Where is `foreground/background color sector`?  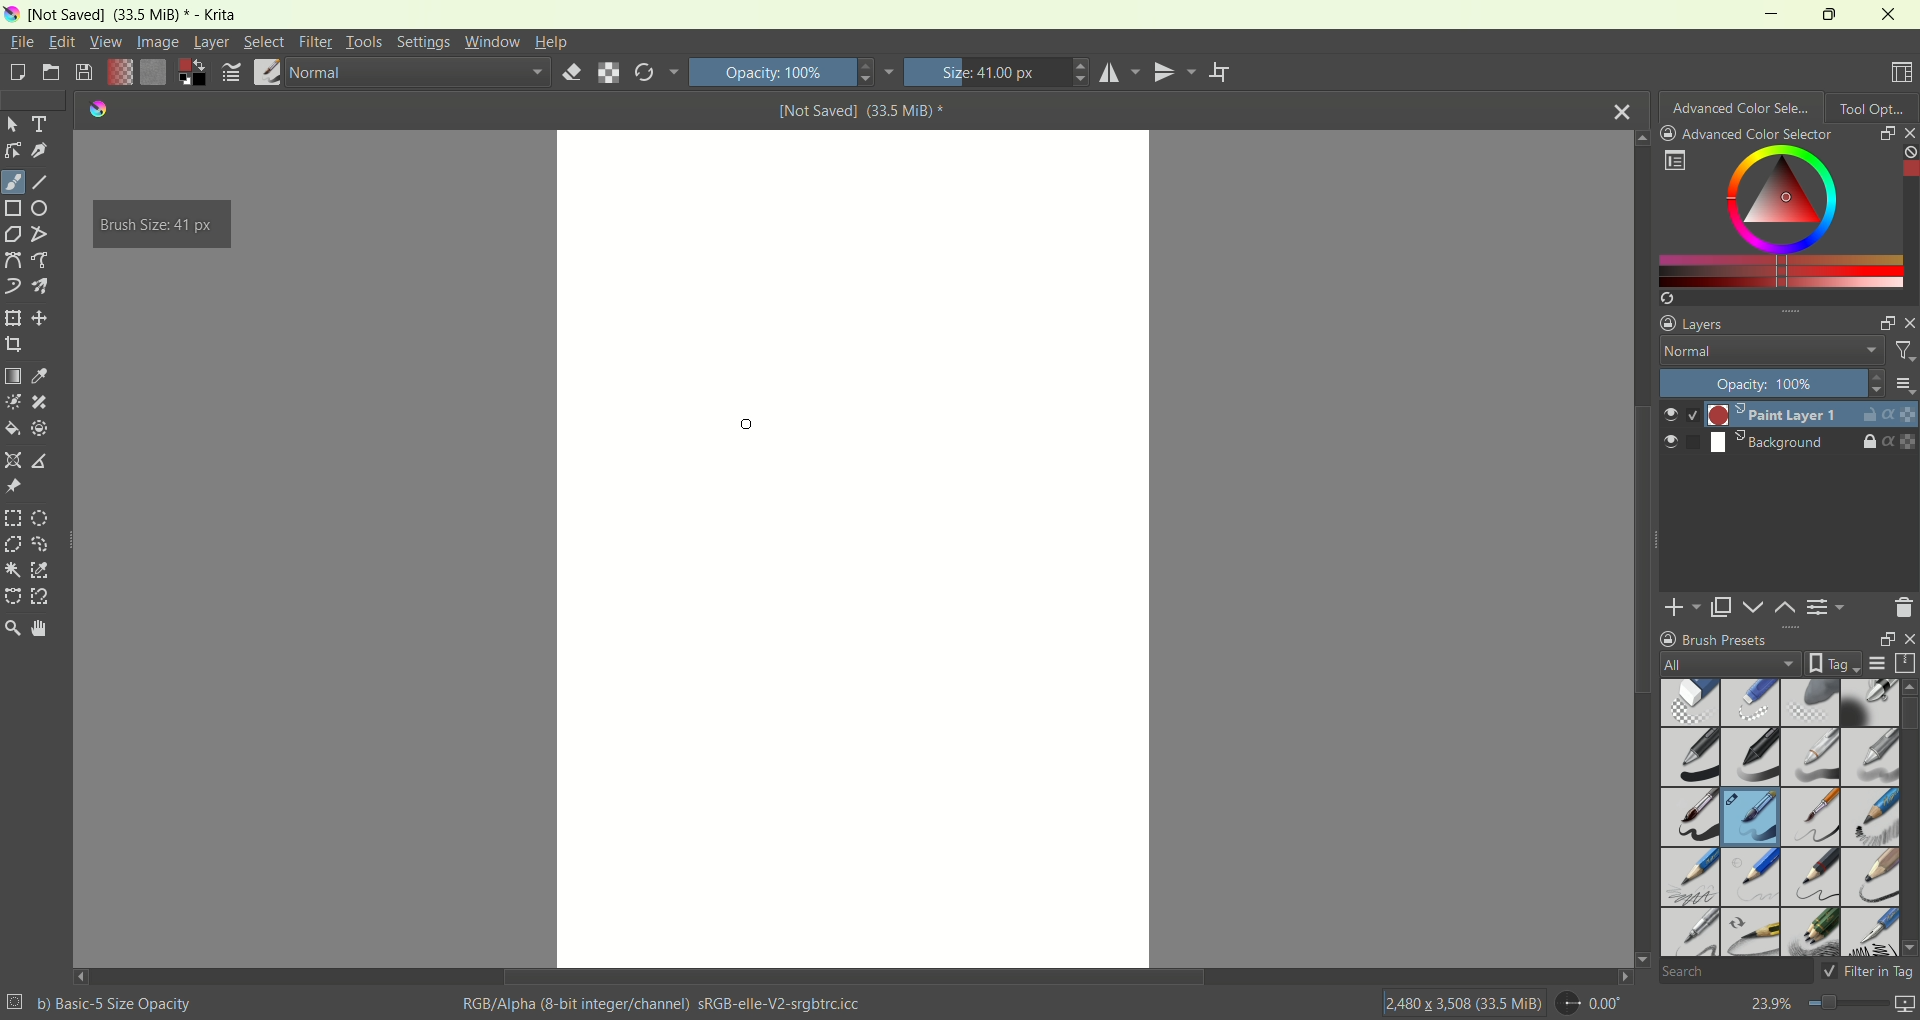 foreground/background color sector is located at coordinates (193, 74).